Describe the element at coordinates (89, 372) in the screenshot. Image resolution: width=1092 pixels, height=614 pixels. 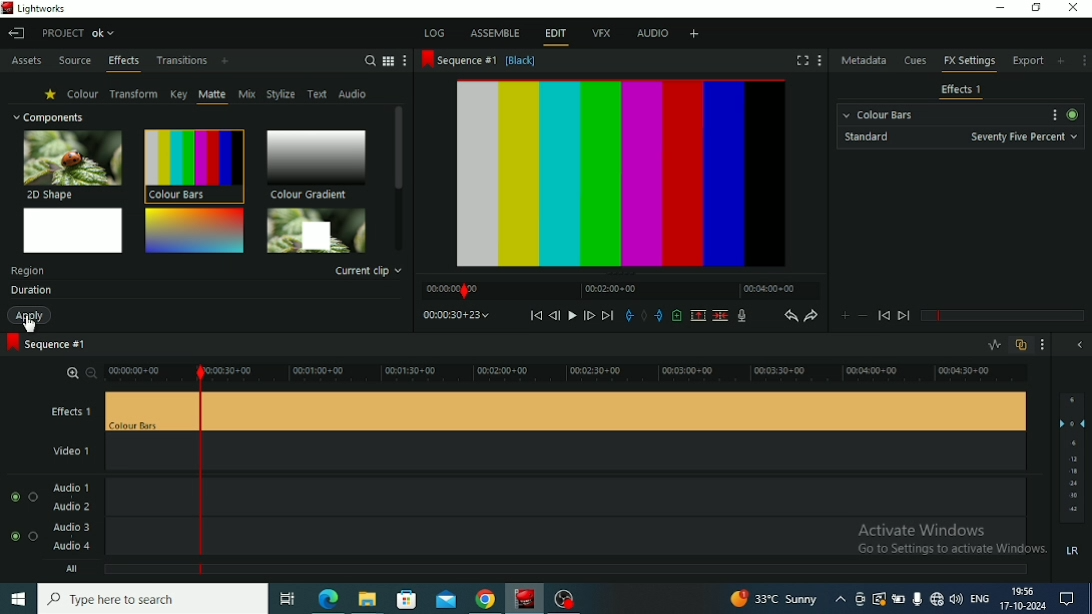
I see `Zoom Out` at that location.